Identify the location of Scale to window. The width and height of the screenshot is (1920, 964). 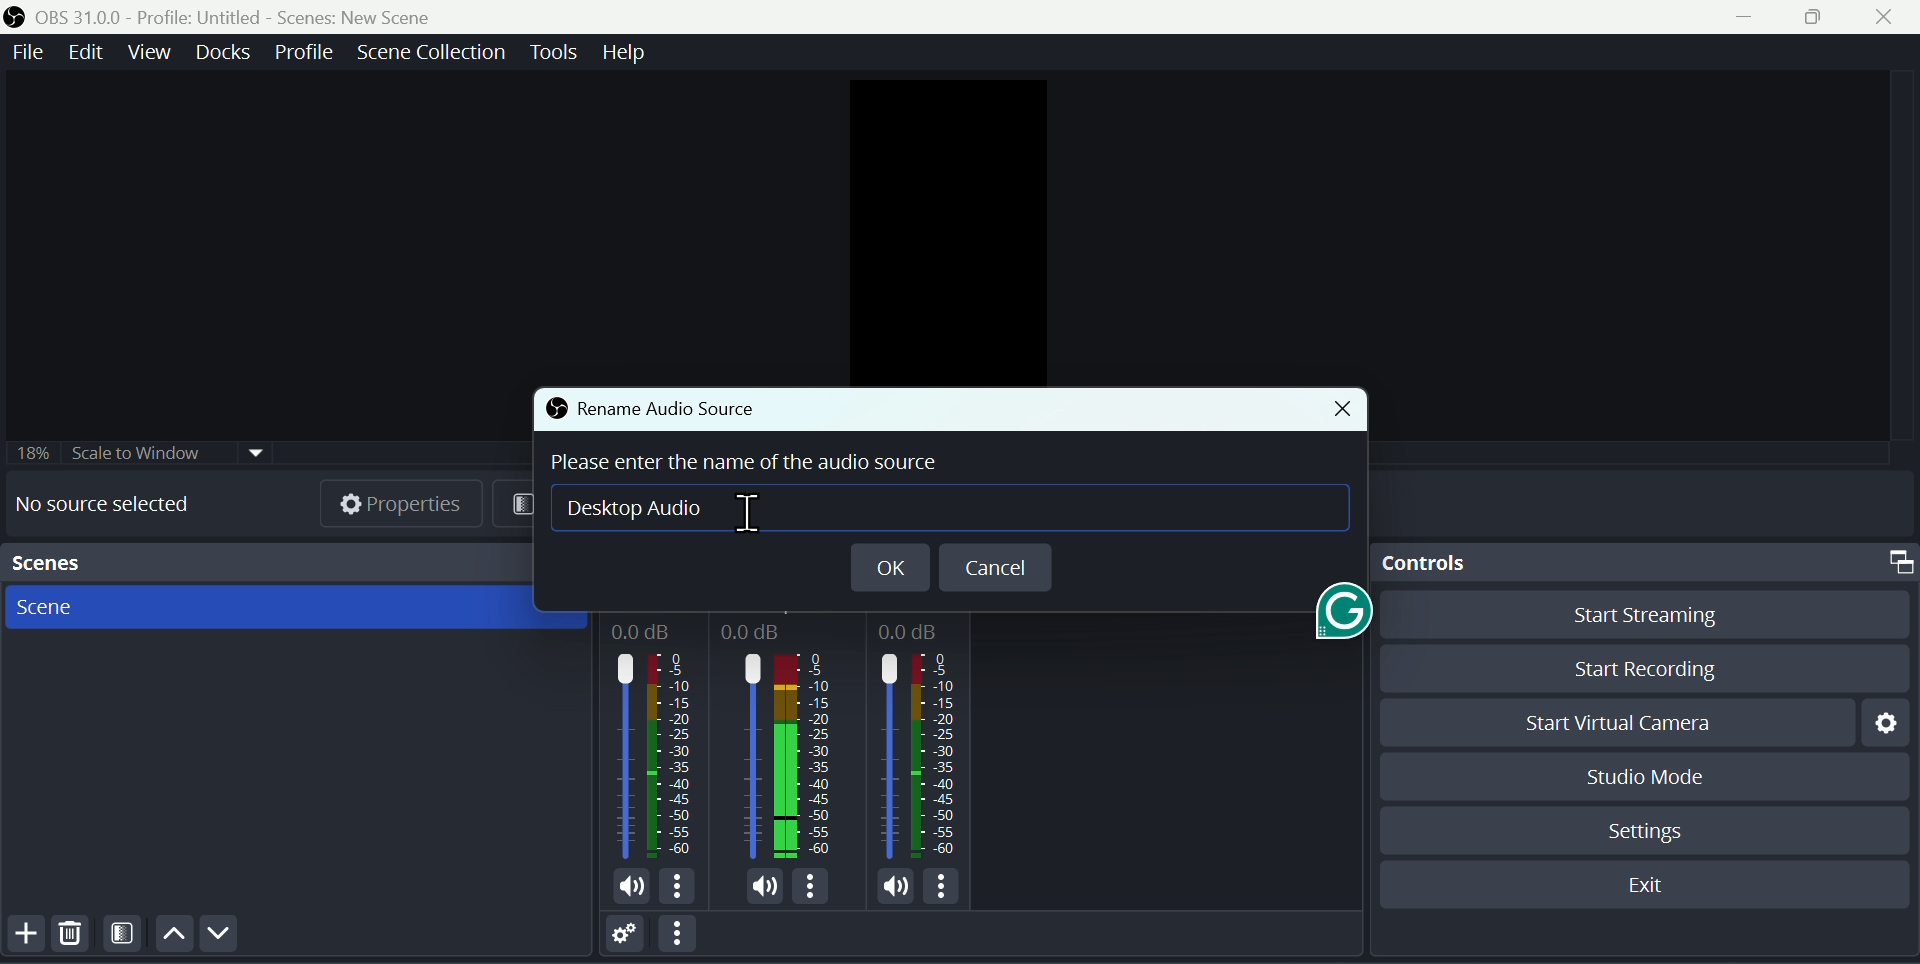
(136, 453).